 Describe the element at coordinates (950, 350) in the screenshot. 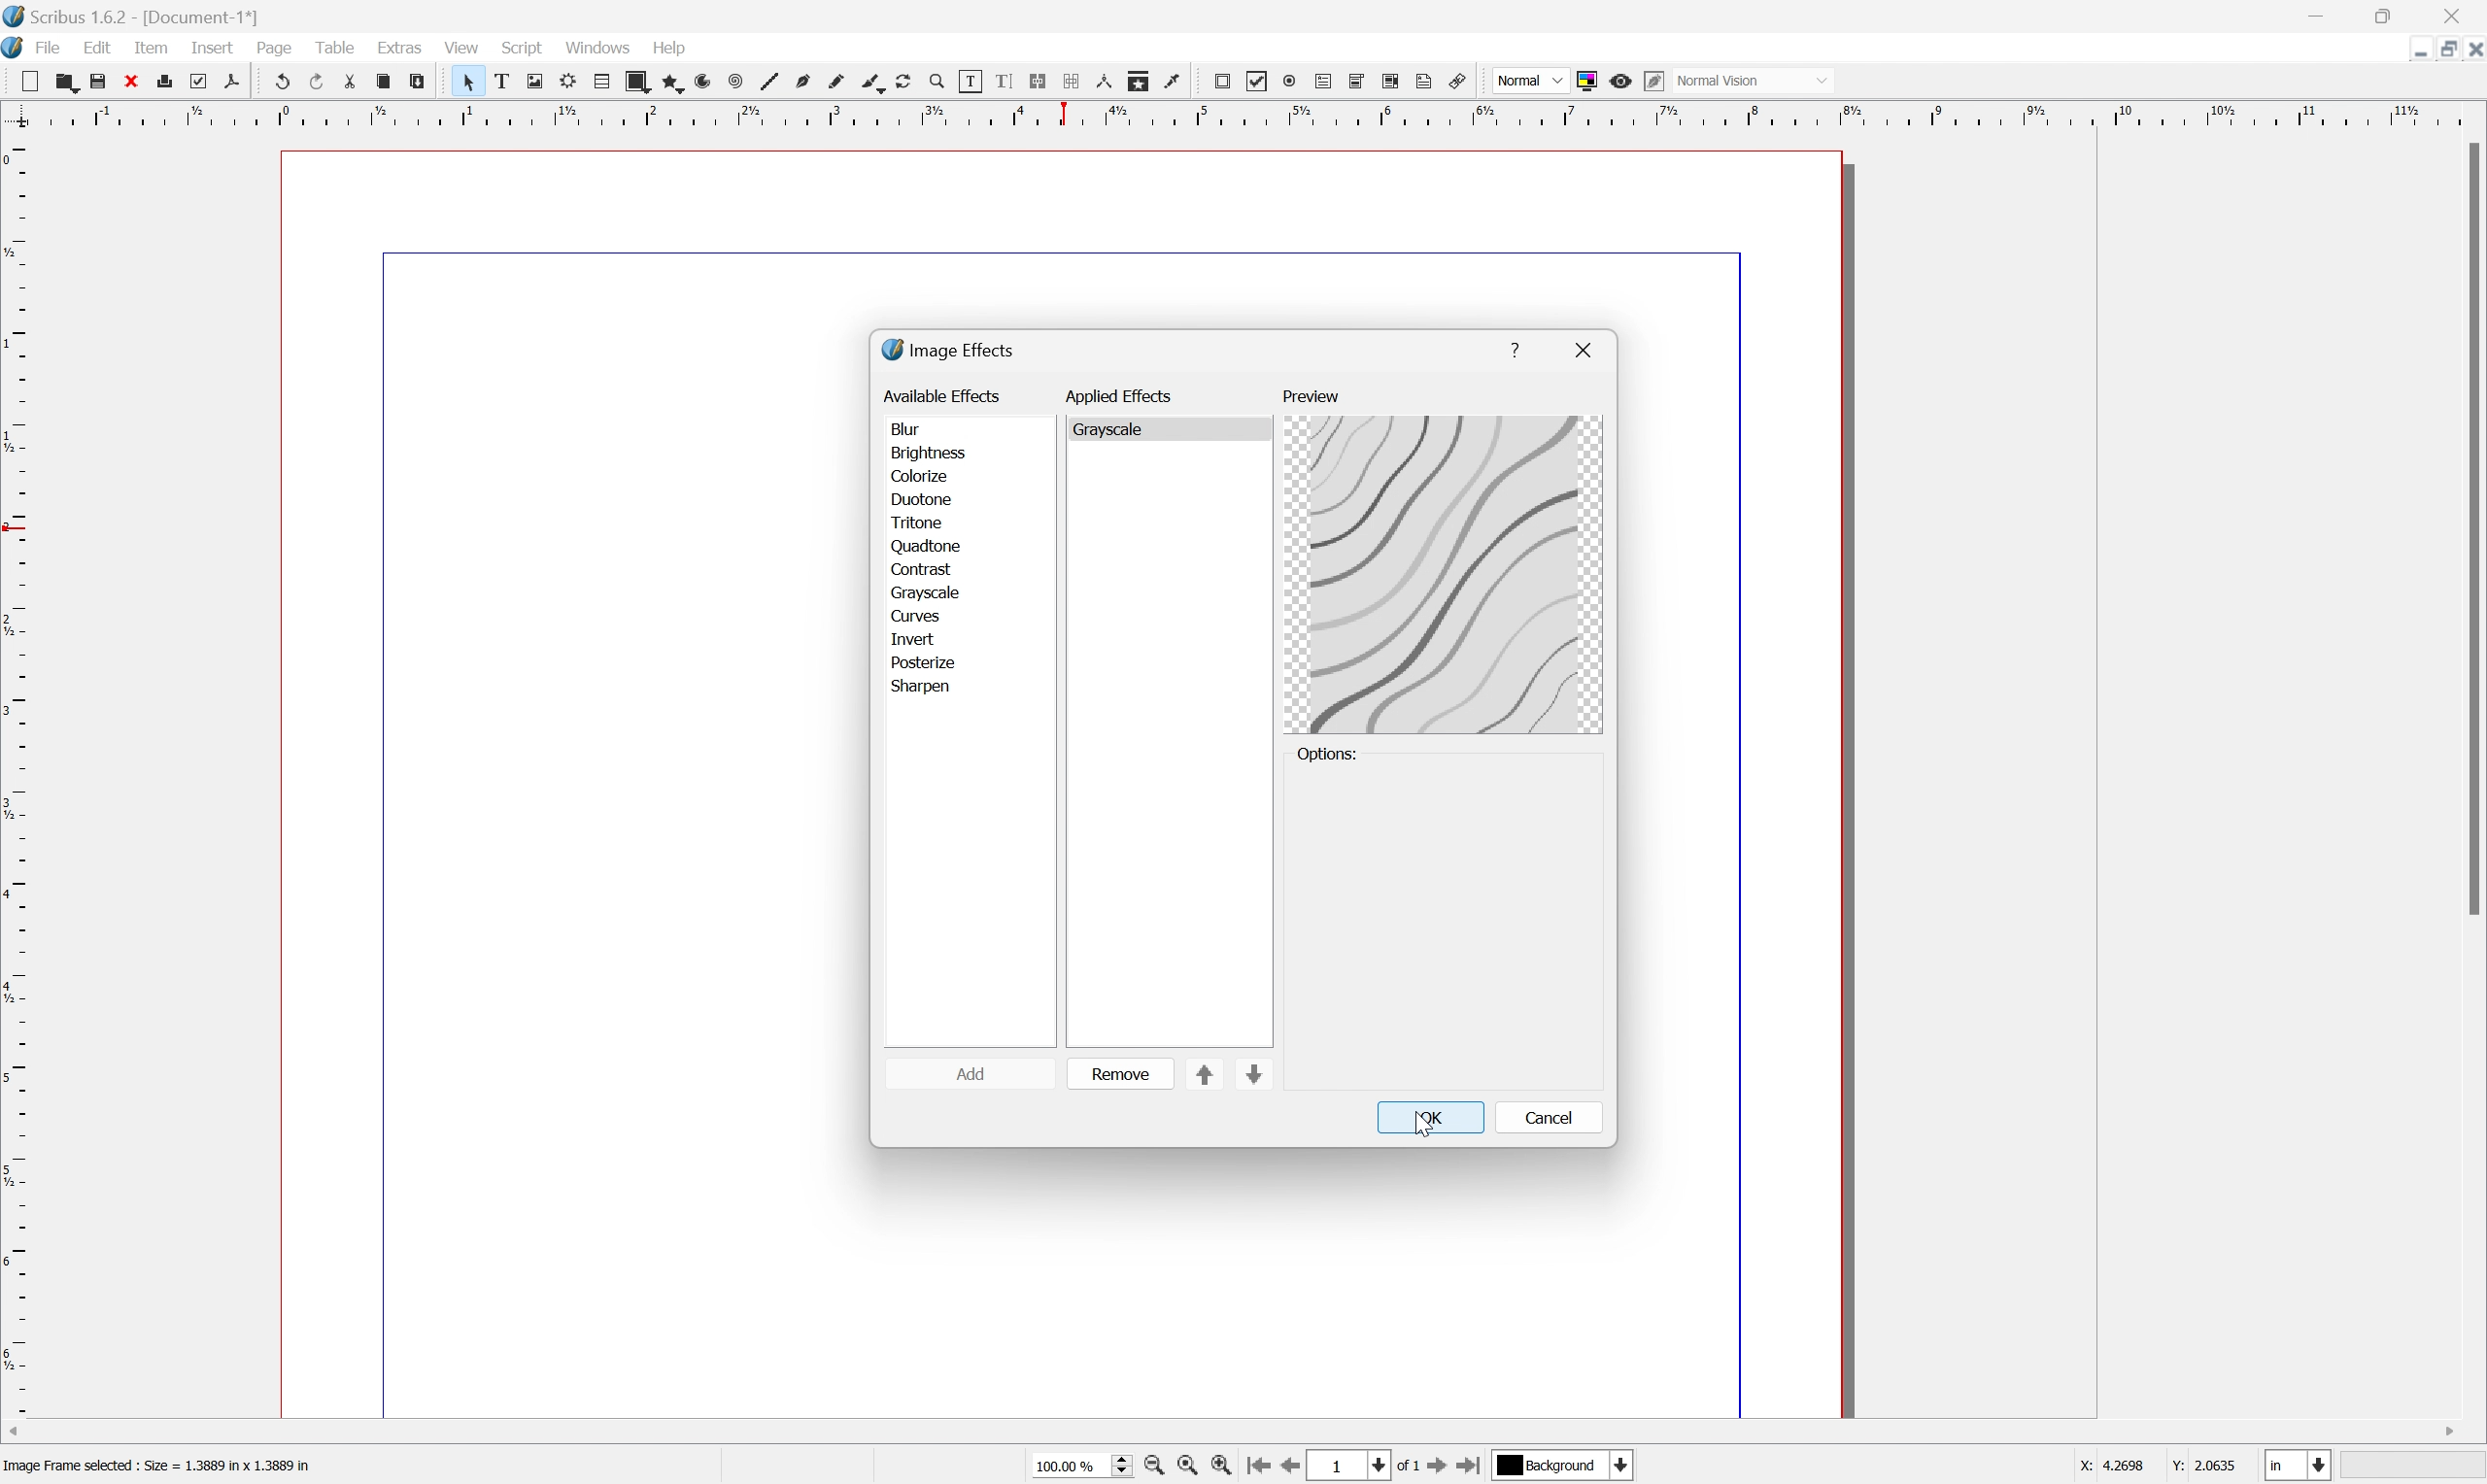

I see `image effects` at that location.